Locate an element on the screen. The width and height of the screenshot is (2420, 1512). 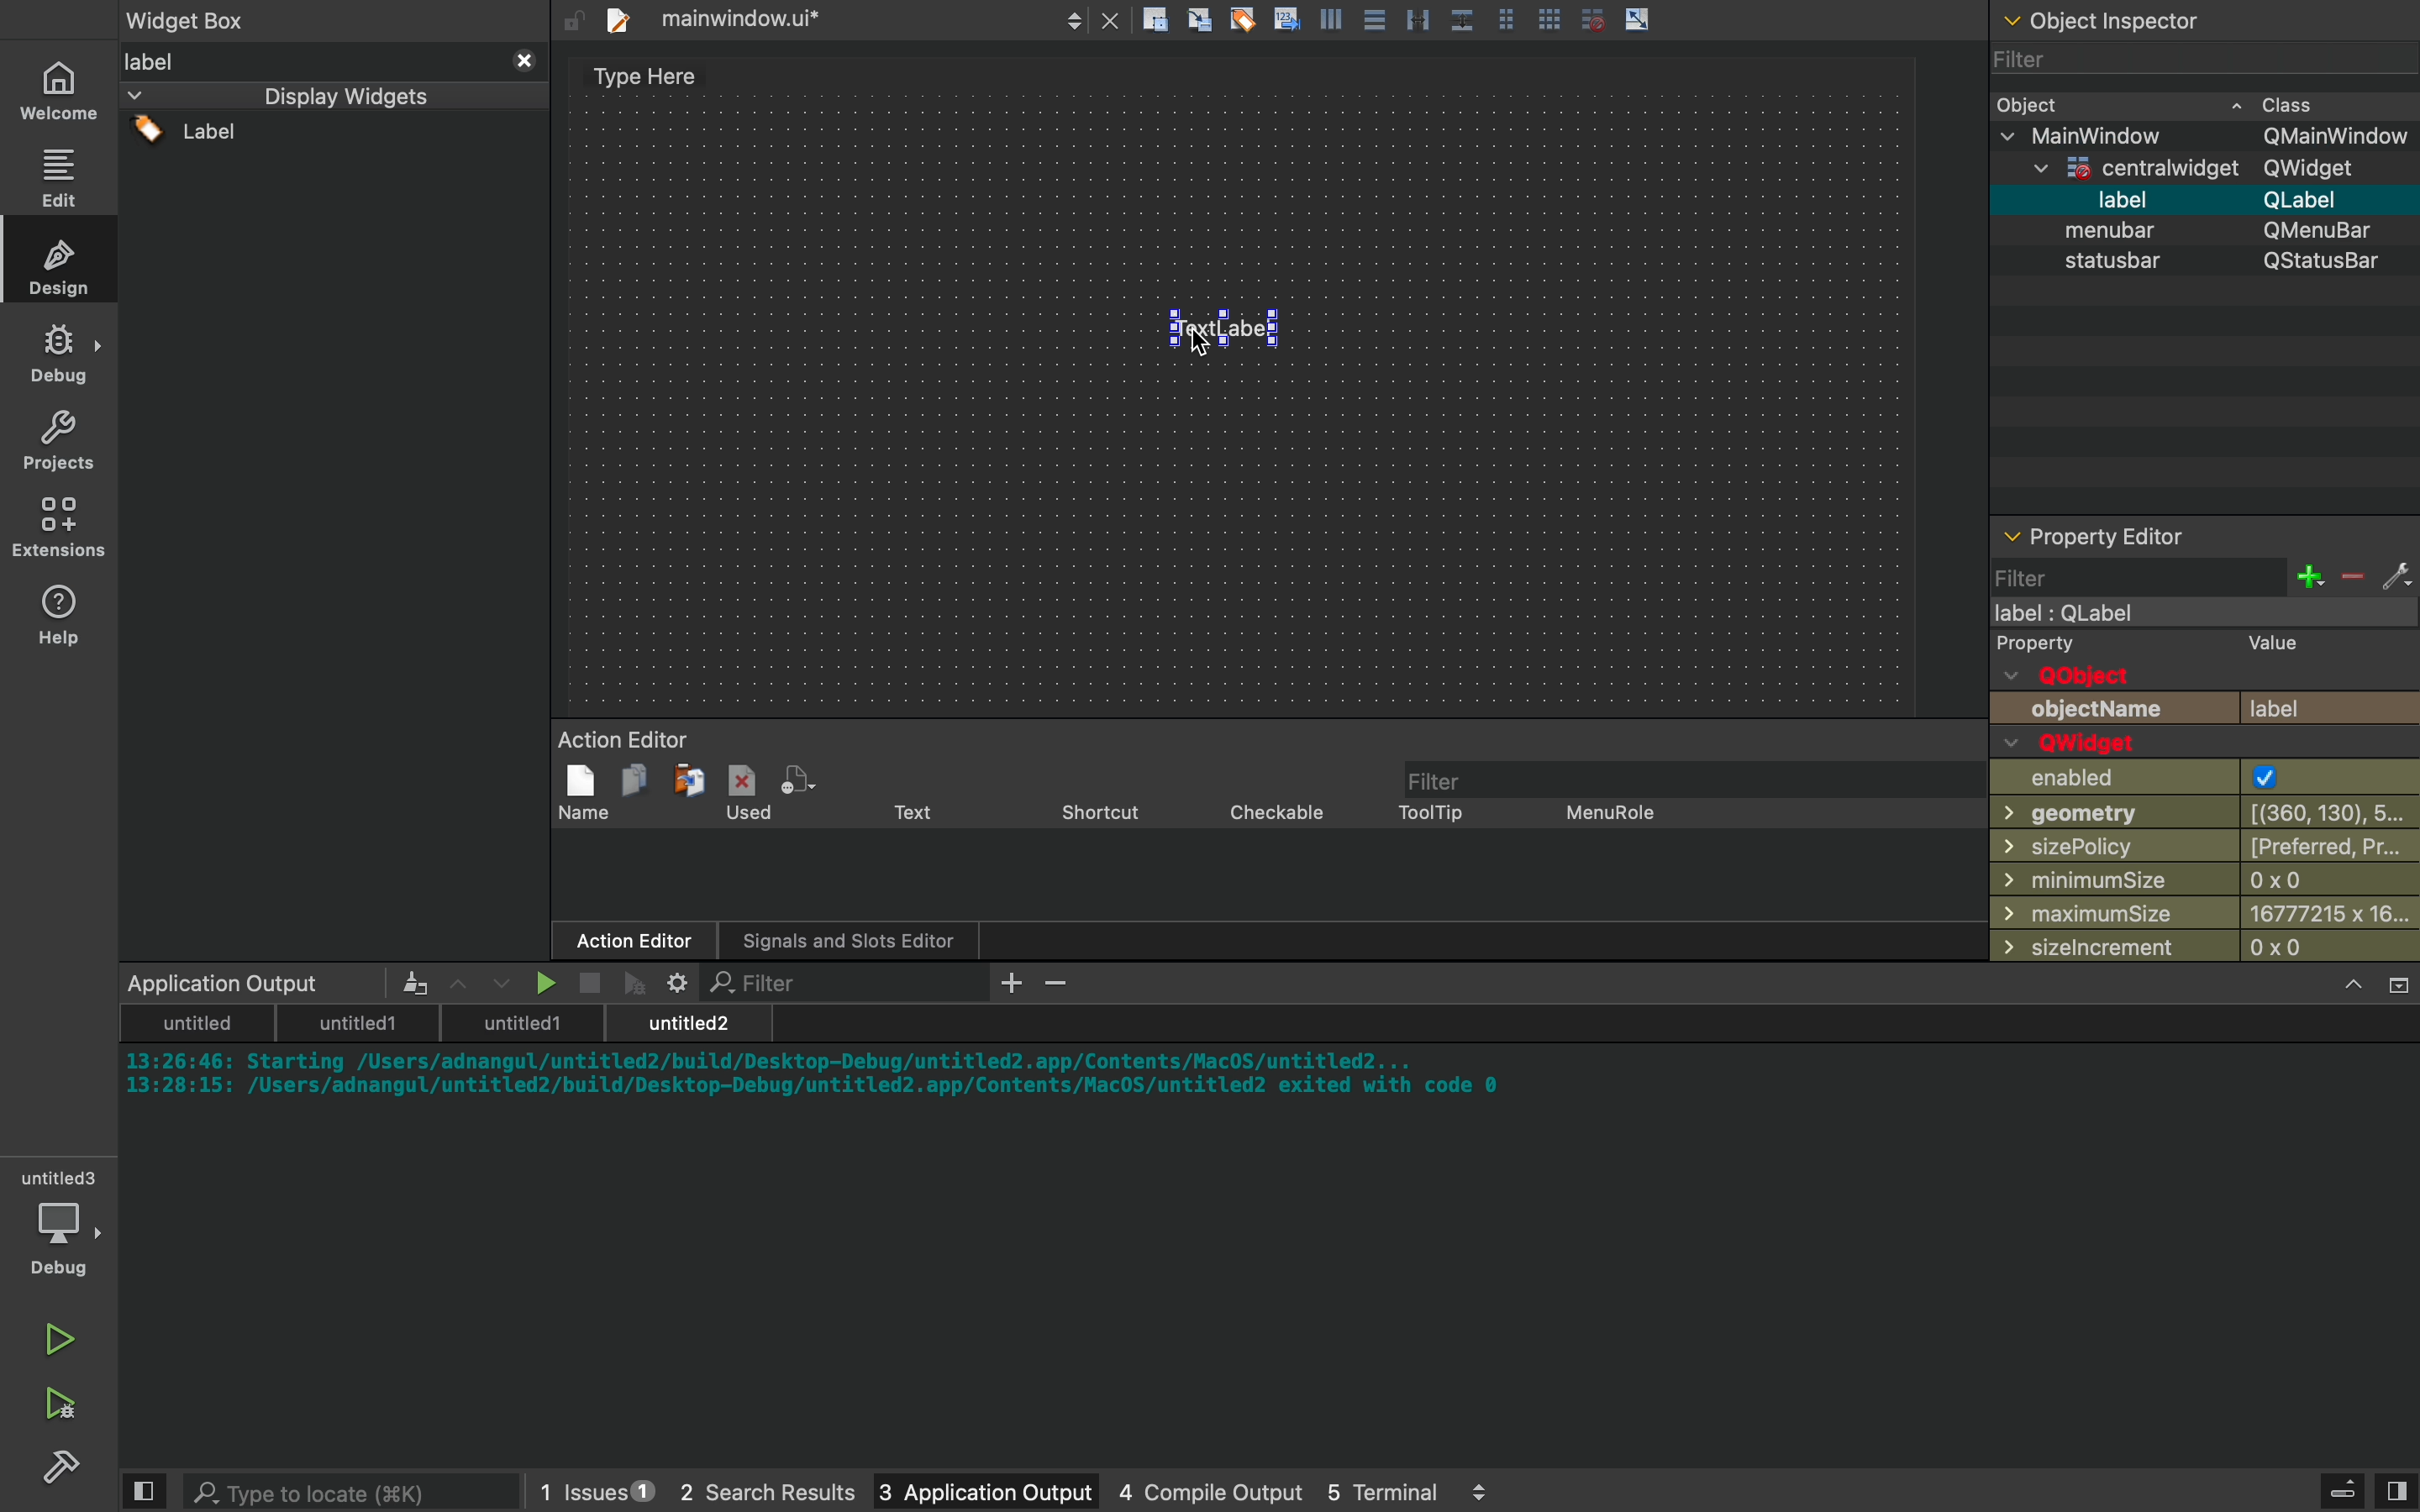
extensions is located at coordinates (63, 527).